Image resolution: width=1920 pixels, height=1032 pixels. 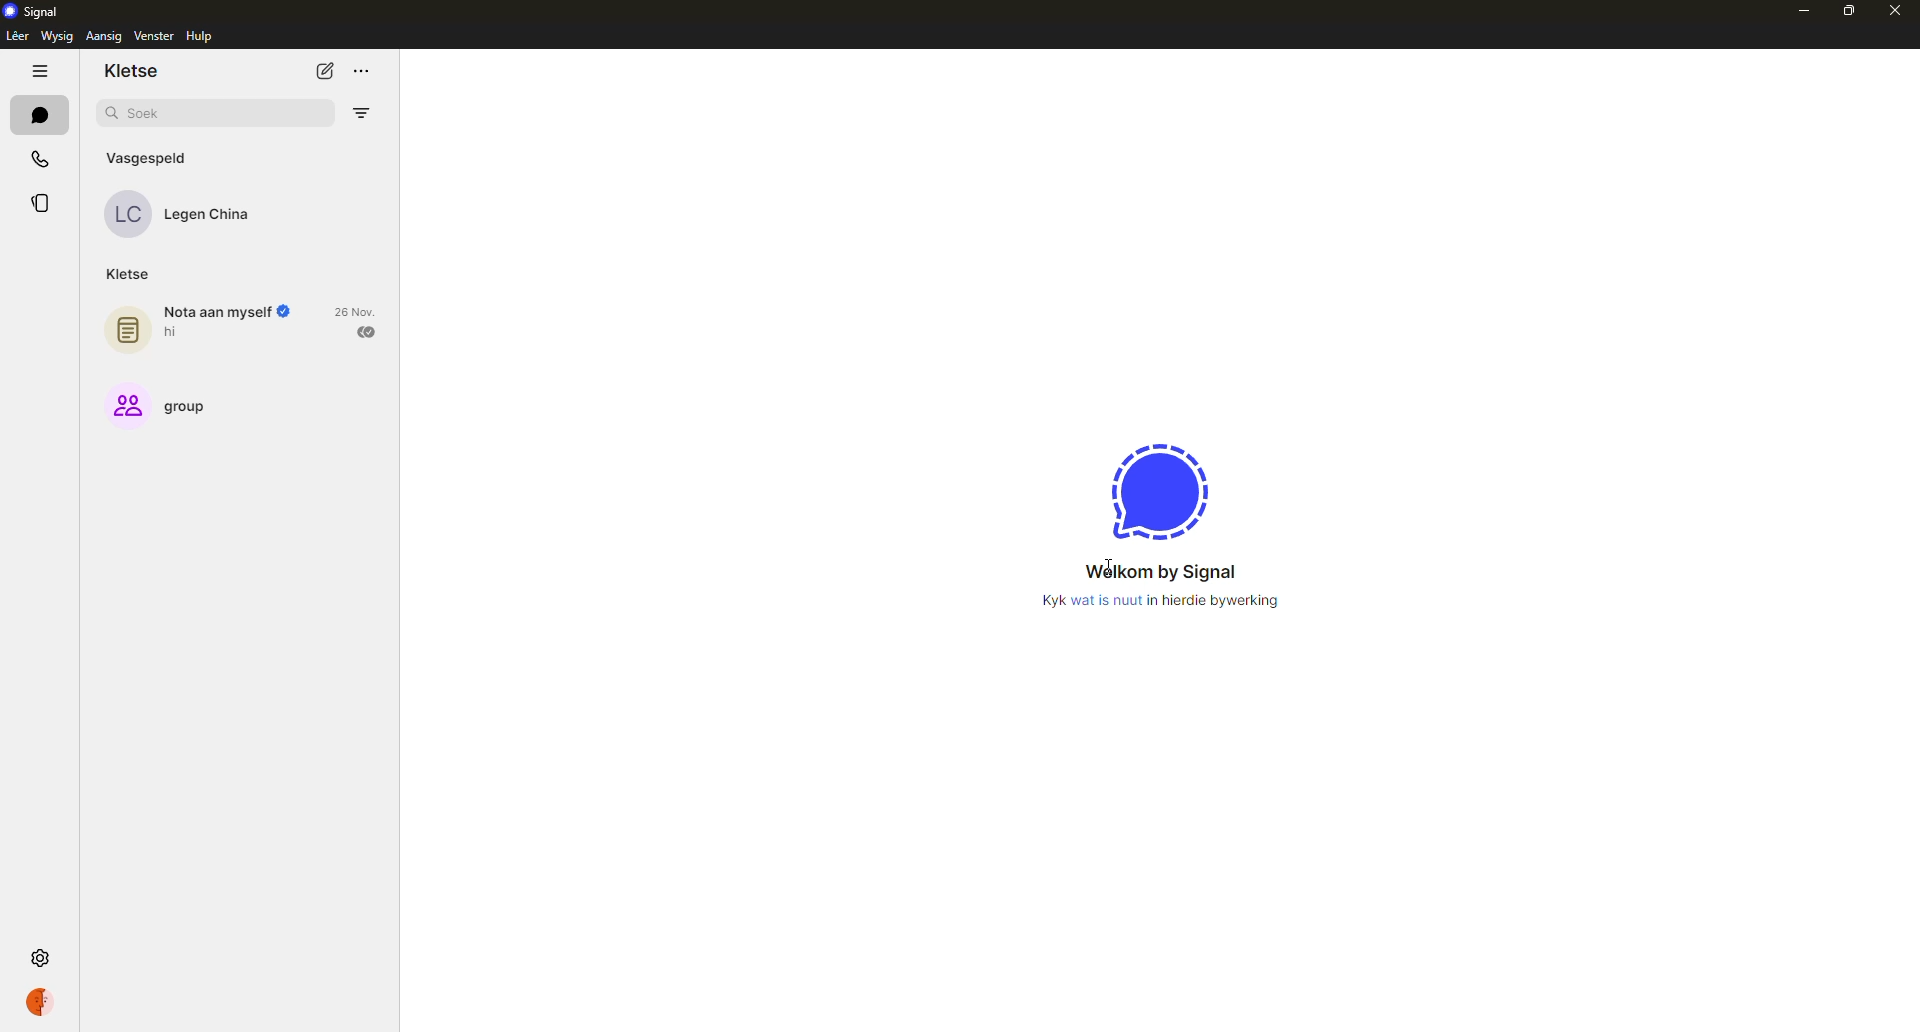 What do you see at coordinates (1896, 8) in the screenshot?
I see `close` at bounding box center [1896, 8].